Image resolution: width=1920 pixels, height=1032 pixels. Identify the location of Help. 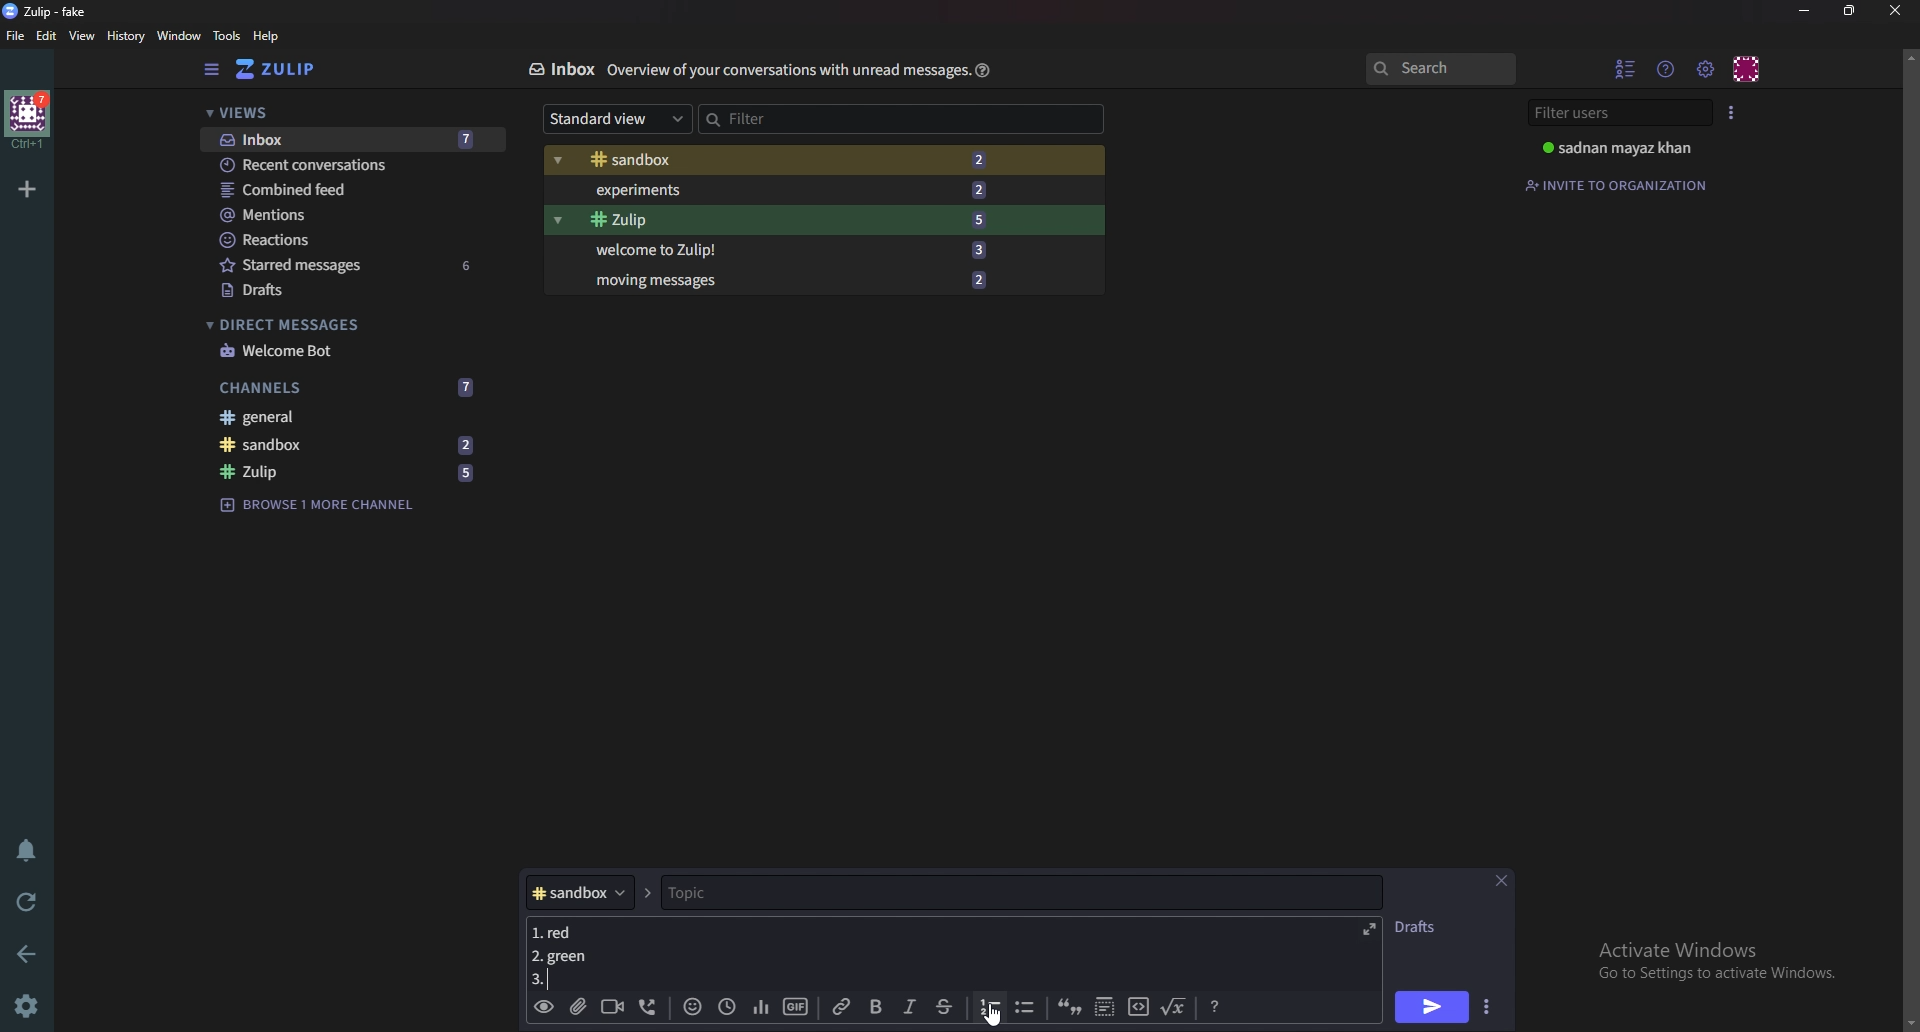
(980, 70).